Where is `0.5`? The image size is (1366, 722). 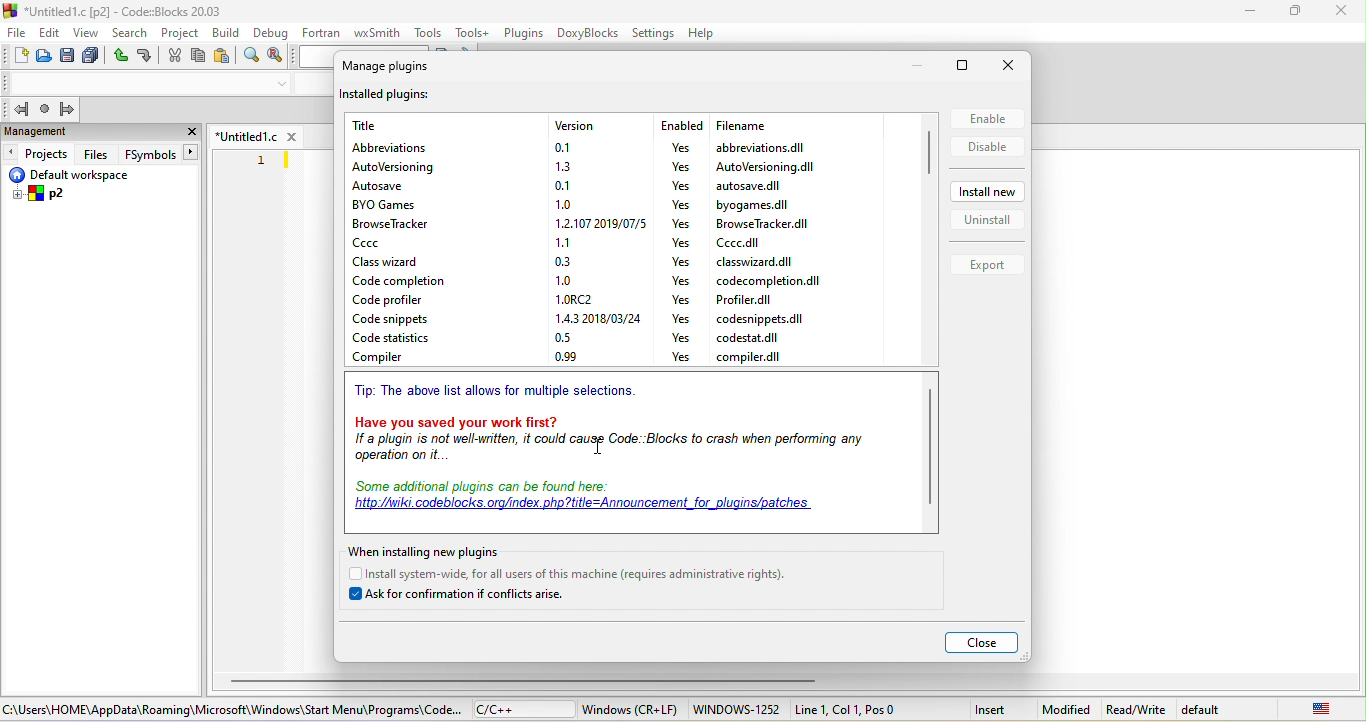
0.5 is located at coordinates (574, 339).